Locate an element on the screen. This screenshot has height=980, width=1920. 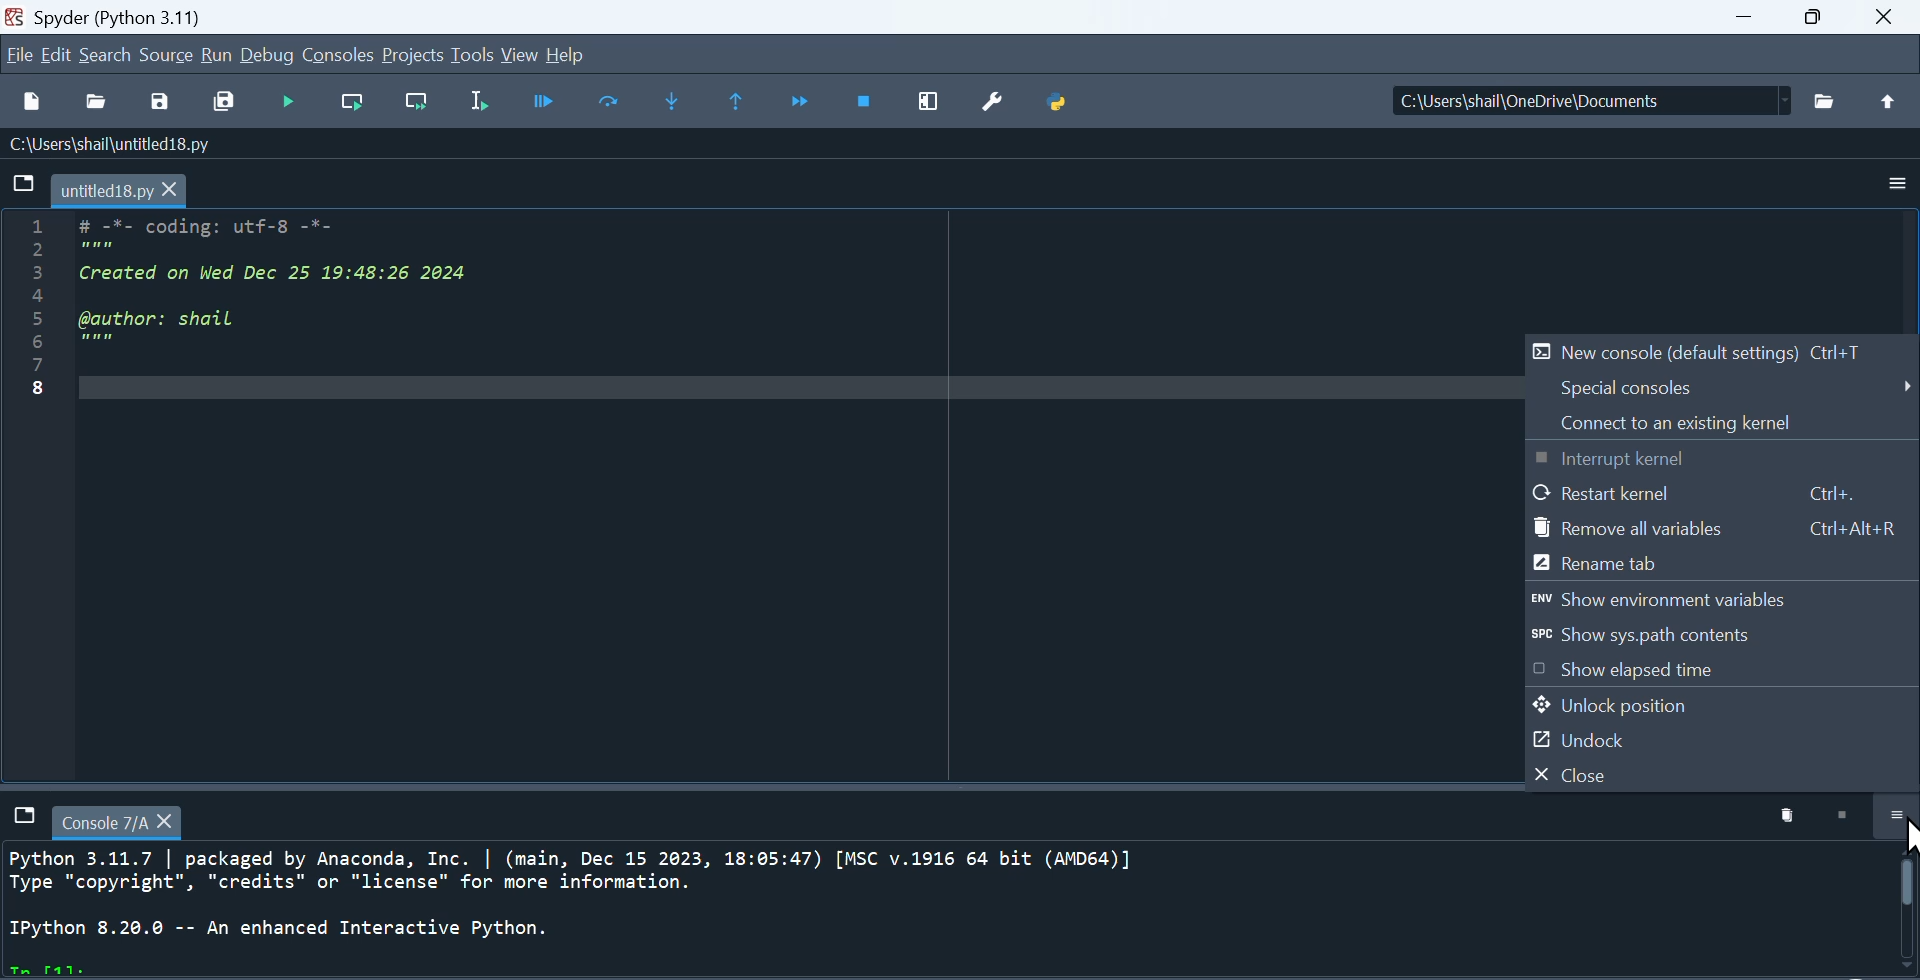
save is located at coordinates (162, 101).